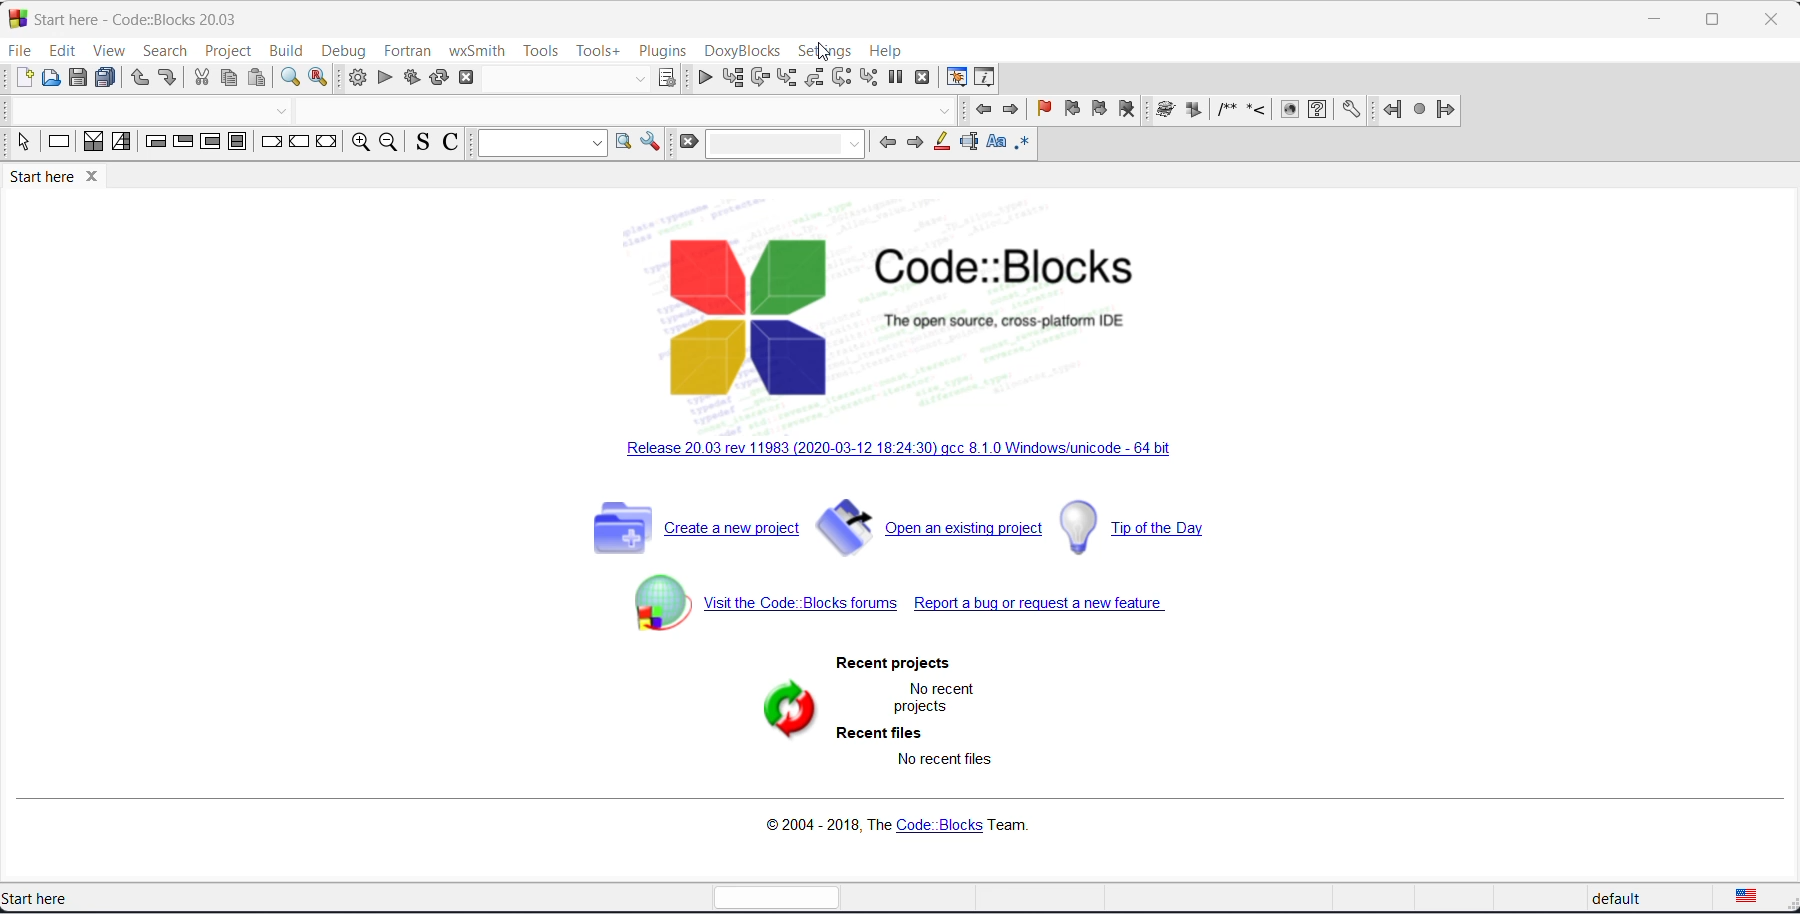 The height and width of the screenshot is (914, 1800). Describe the element at coordinates (356, 77) in the screenshot. I see `build` at that location.